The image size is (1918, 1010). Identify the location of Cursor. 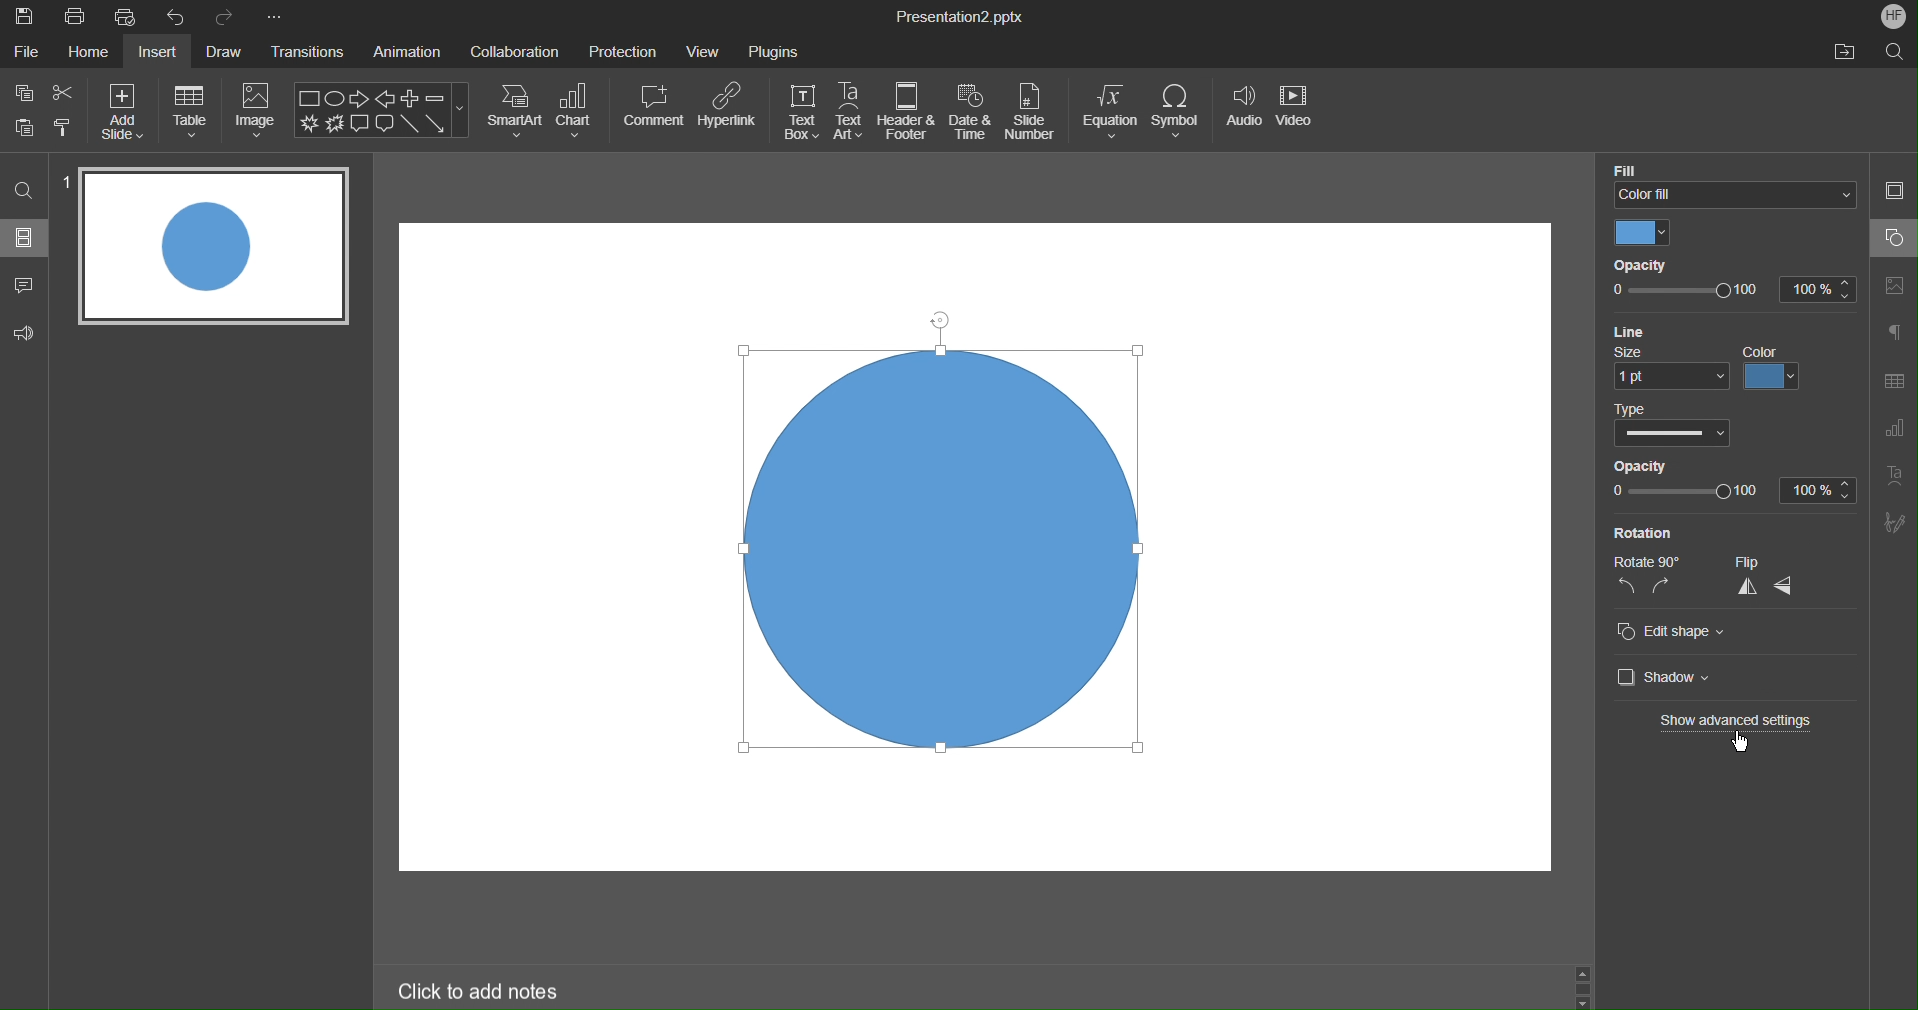
(1742, 742).